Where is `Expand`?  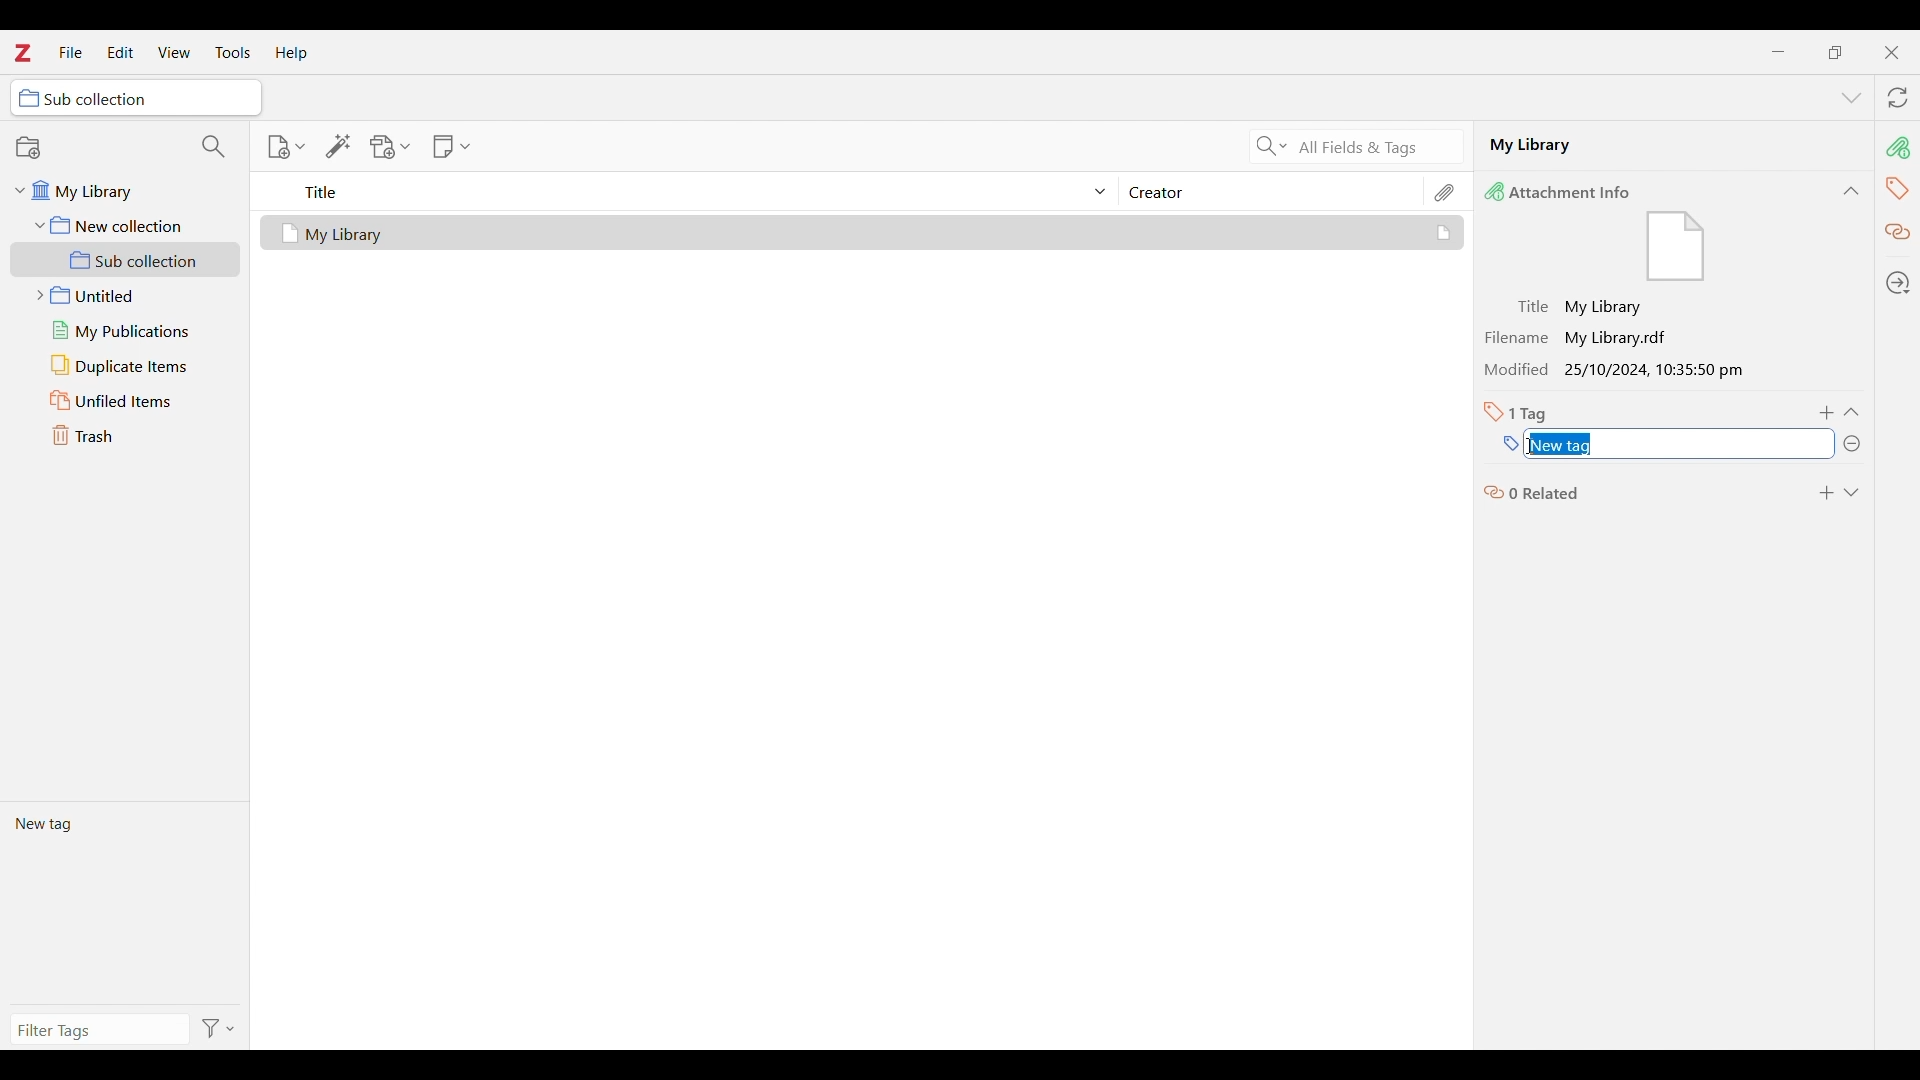 Expand is located at coordinates (1851, 493).